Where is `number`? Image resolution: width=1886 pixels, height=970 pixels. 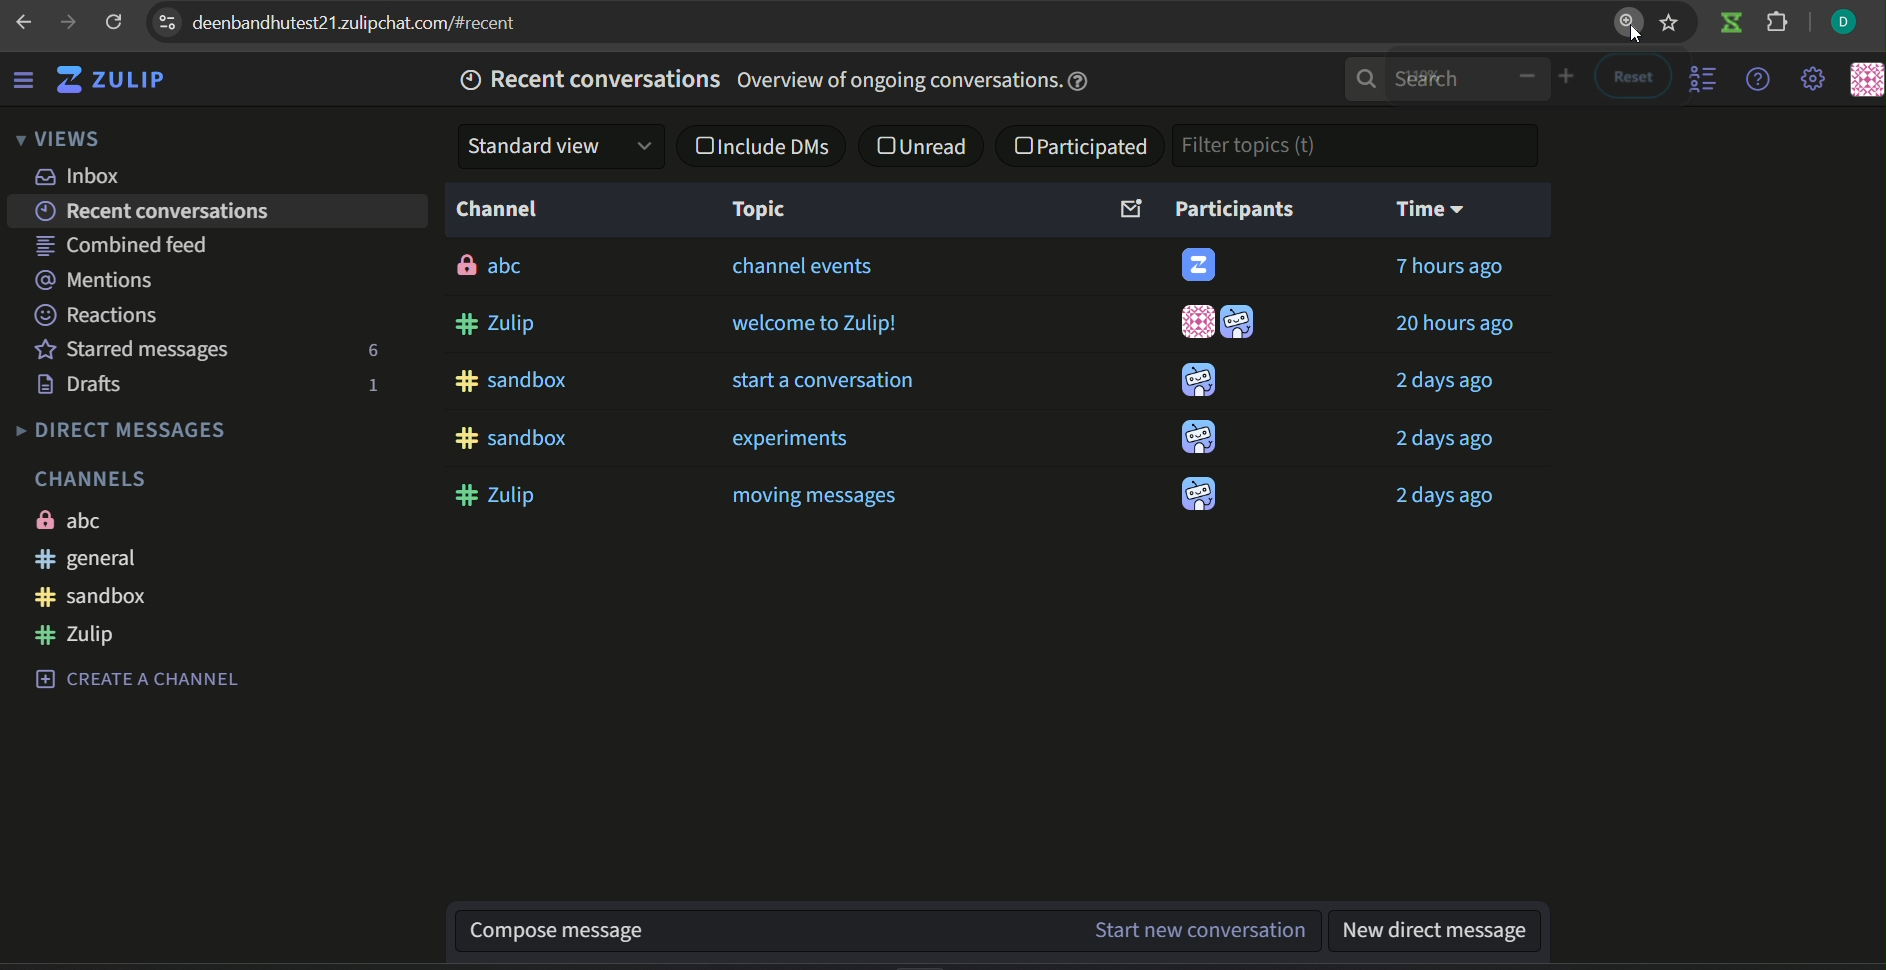 number is located at coordinates (368, 385).